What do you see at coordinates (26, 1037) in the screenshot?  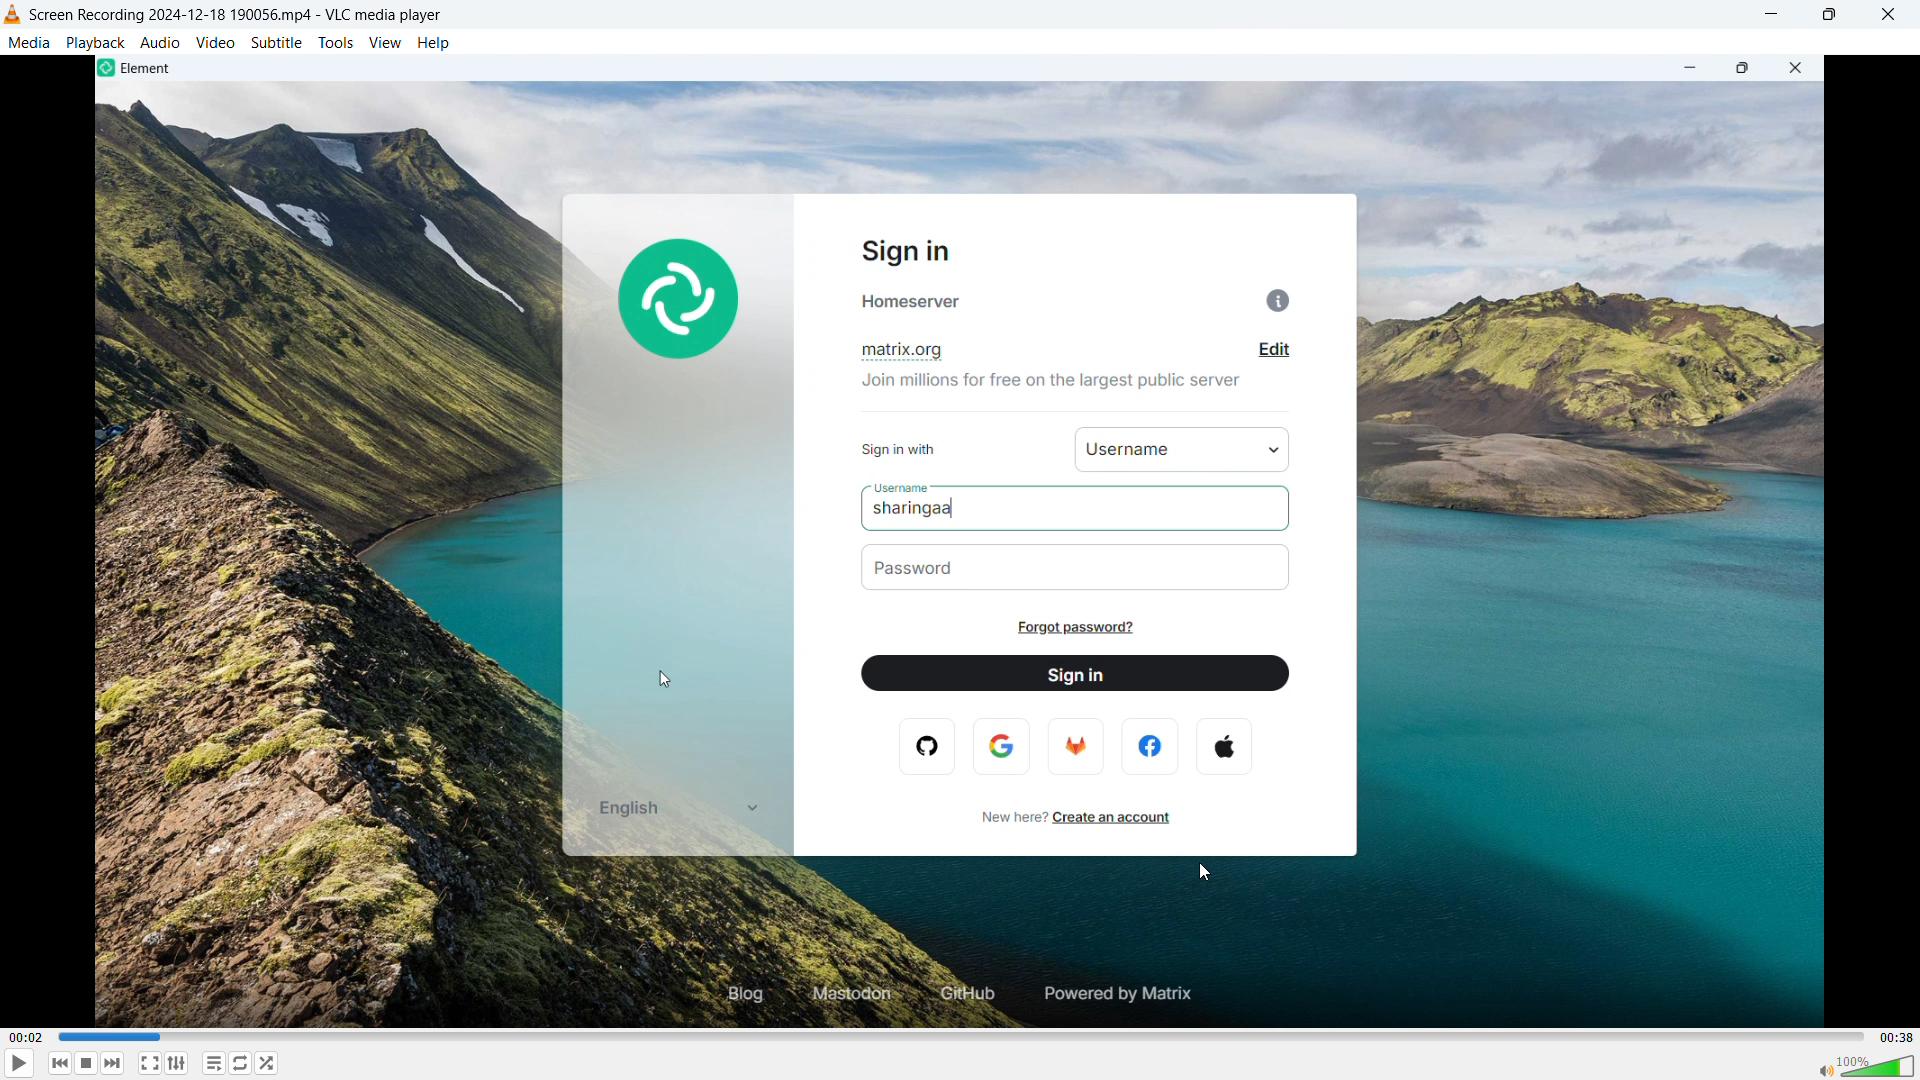 I see `Time elapsed ` at bounding box center [26, 1037].